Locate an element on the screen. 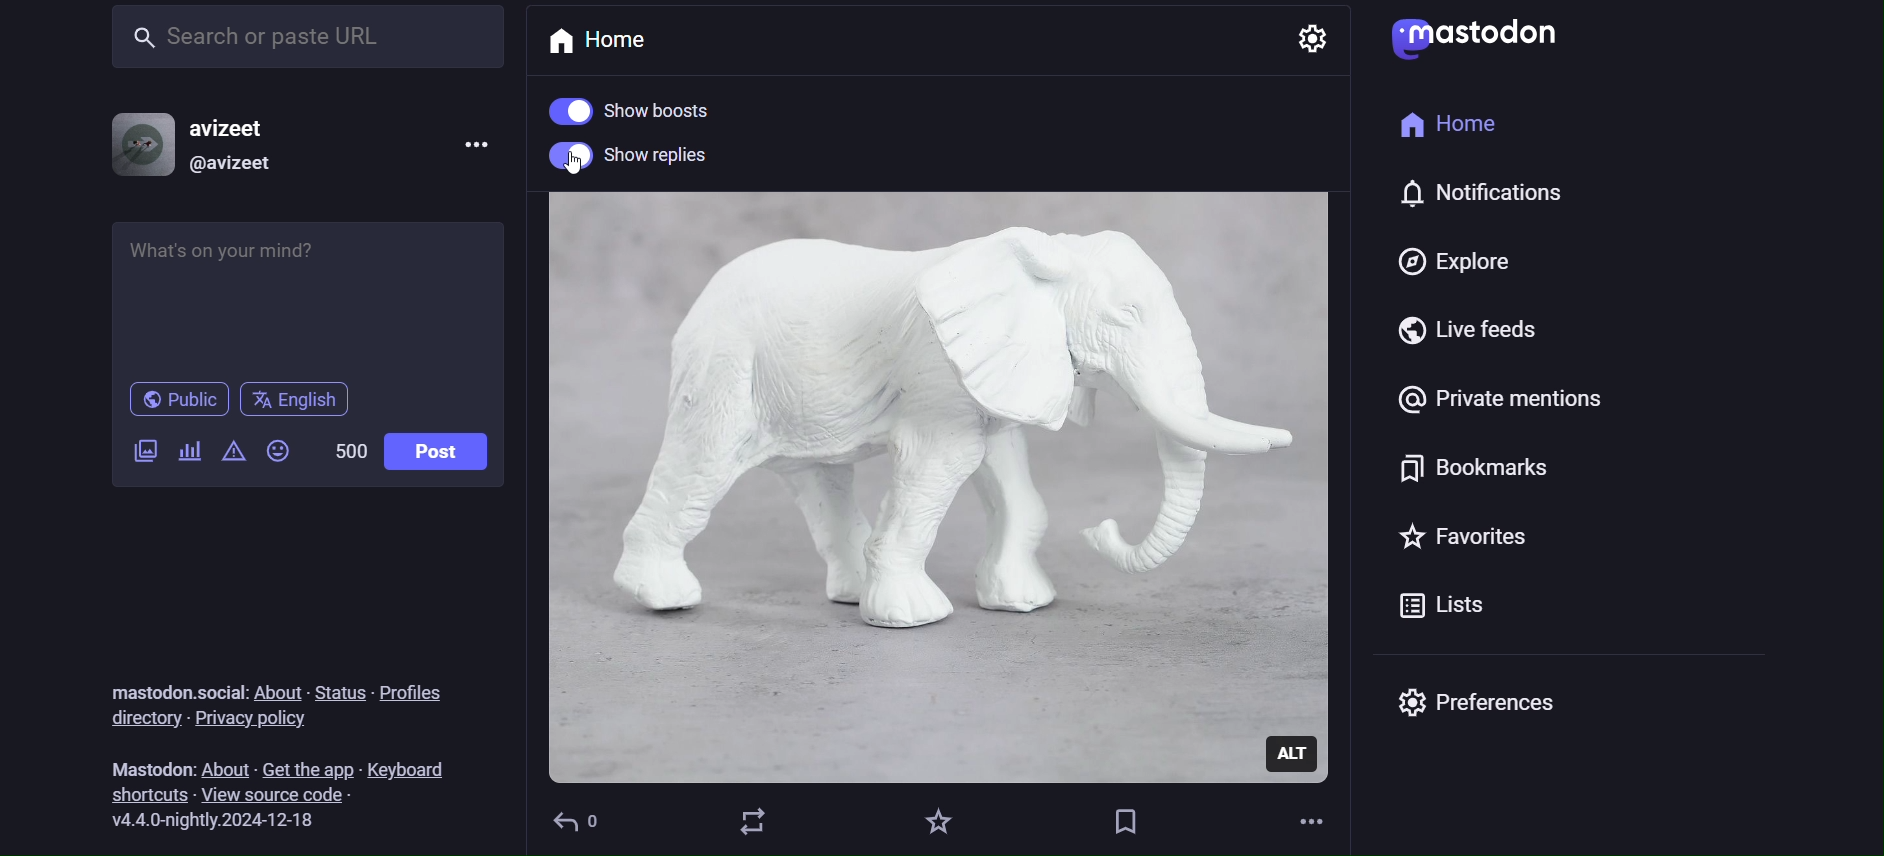 The image size is (1884, 856). more is located at coordinates (1316, 822).